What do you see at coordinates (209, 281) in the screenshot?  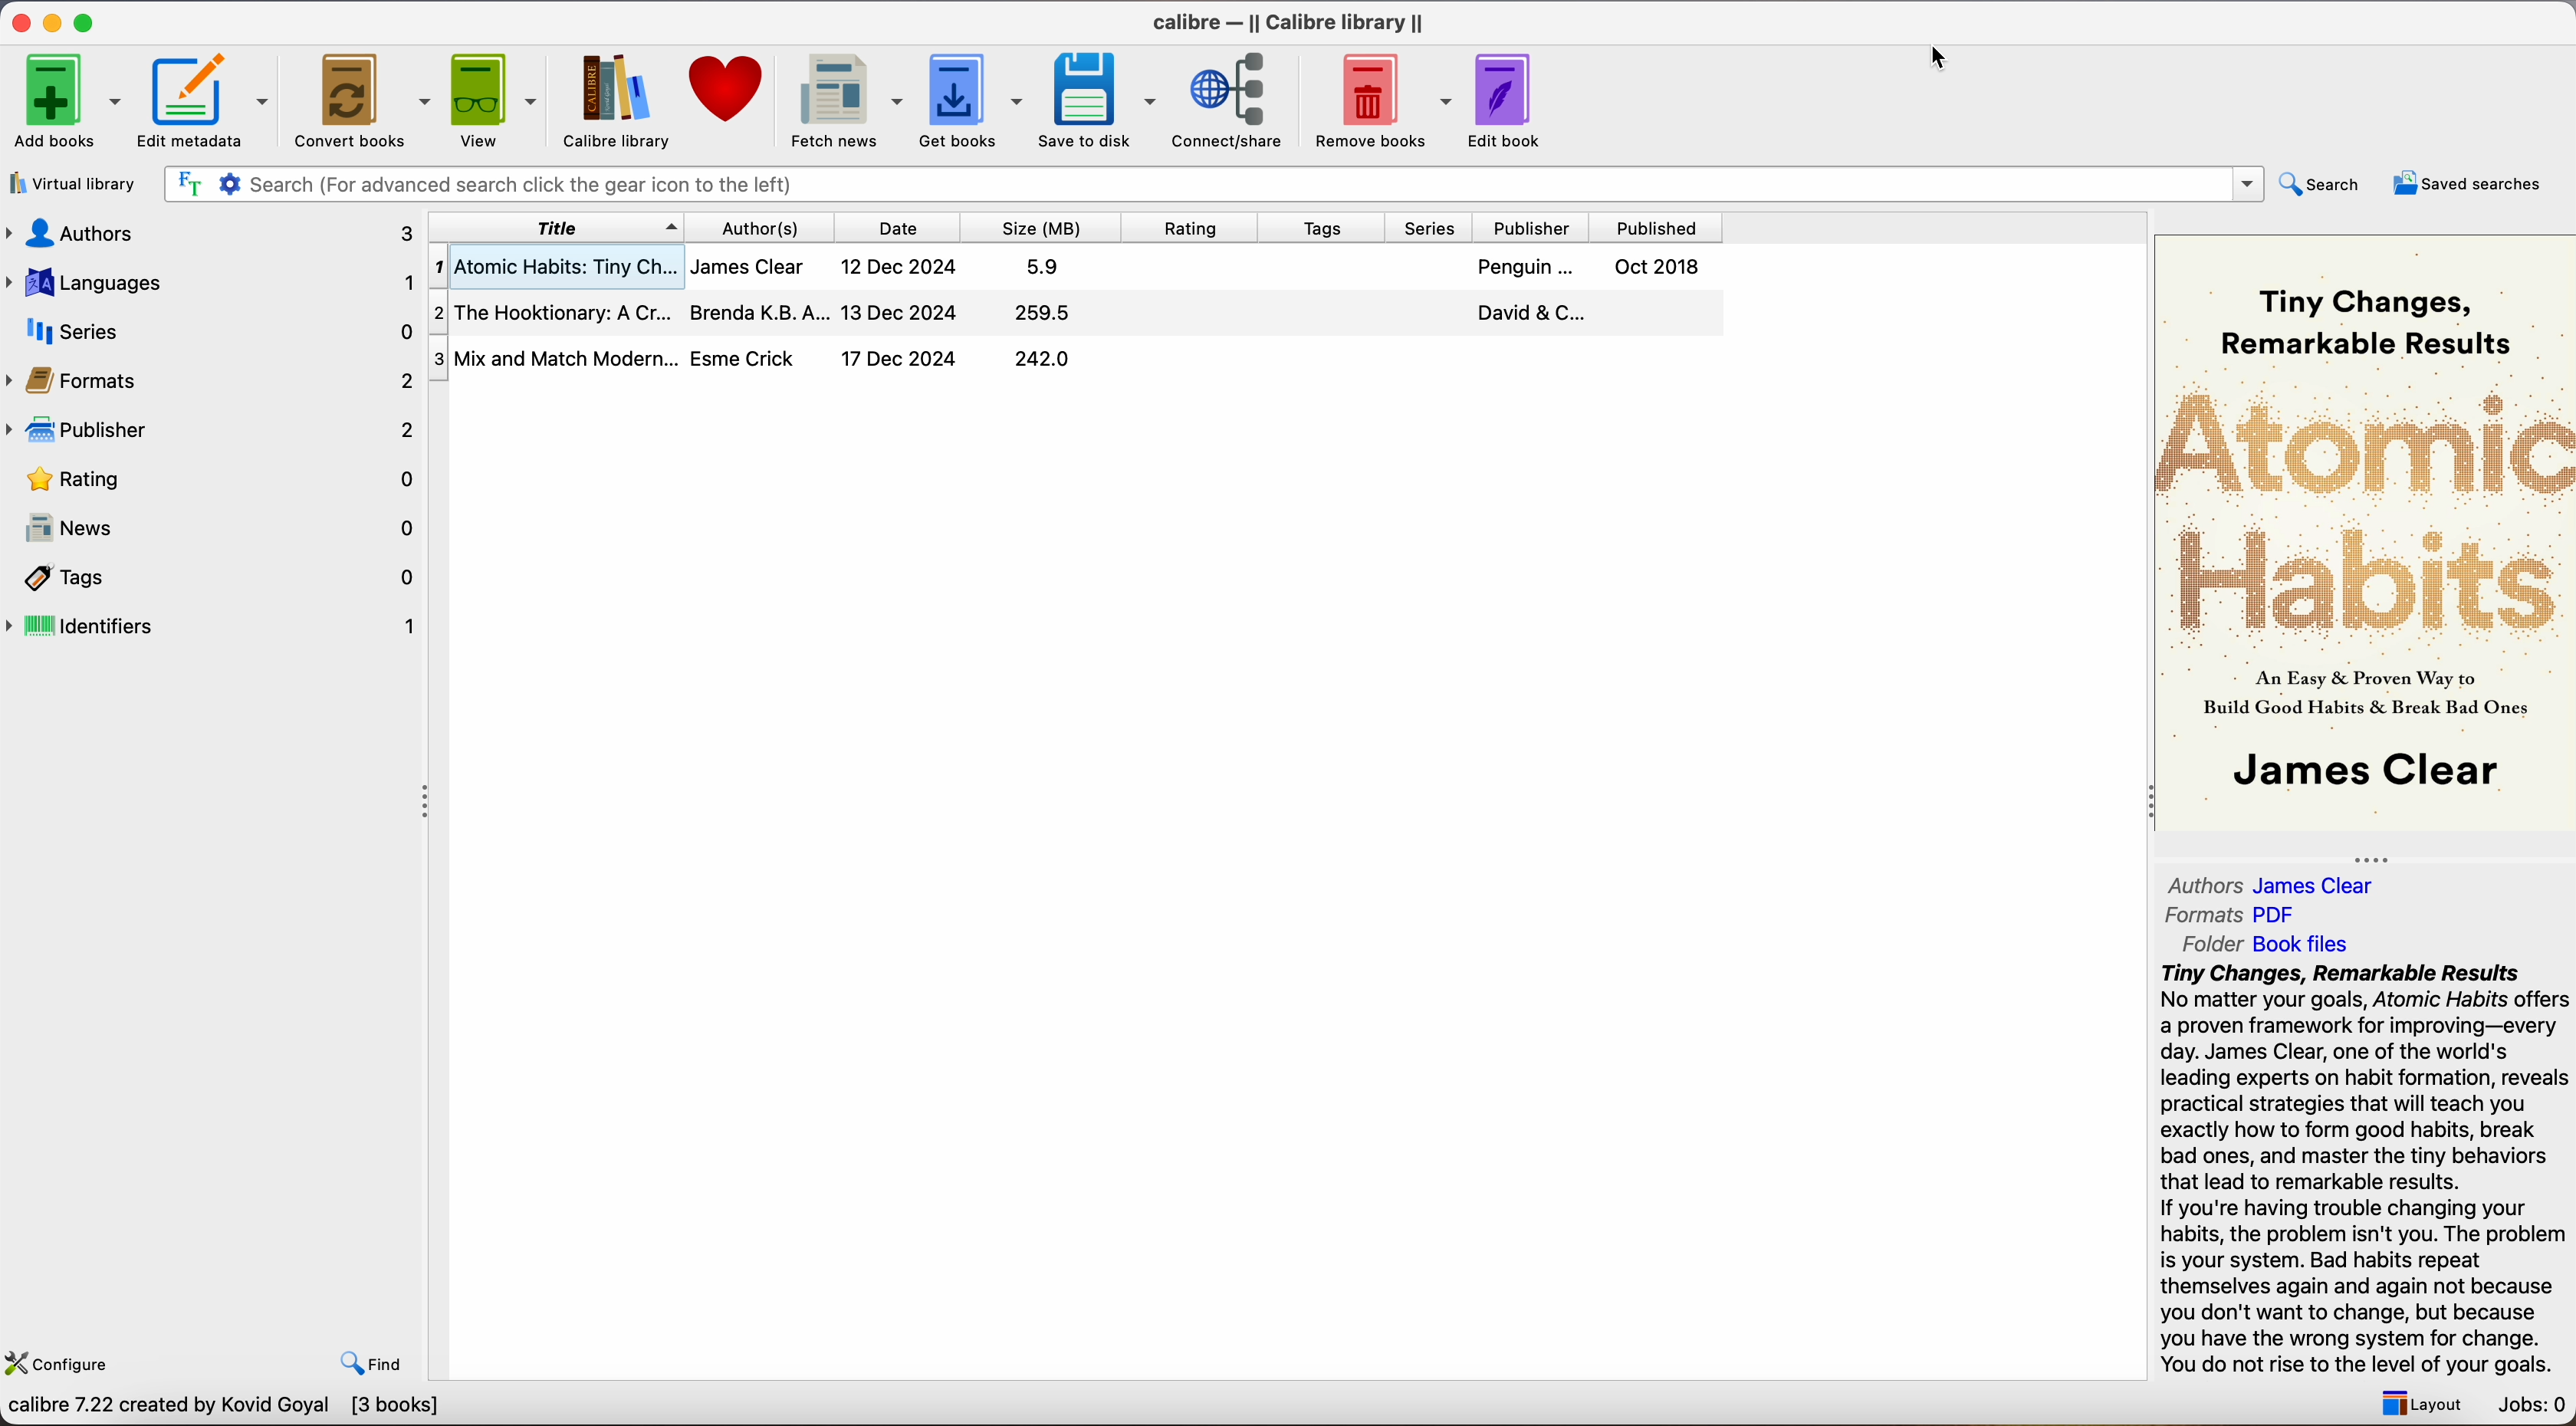 I see `languages` at bounding box center [209, 281].